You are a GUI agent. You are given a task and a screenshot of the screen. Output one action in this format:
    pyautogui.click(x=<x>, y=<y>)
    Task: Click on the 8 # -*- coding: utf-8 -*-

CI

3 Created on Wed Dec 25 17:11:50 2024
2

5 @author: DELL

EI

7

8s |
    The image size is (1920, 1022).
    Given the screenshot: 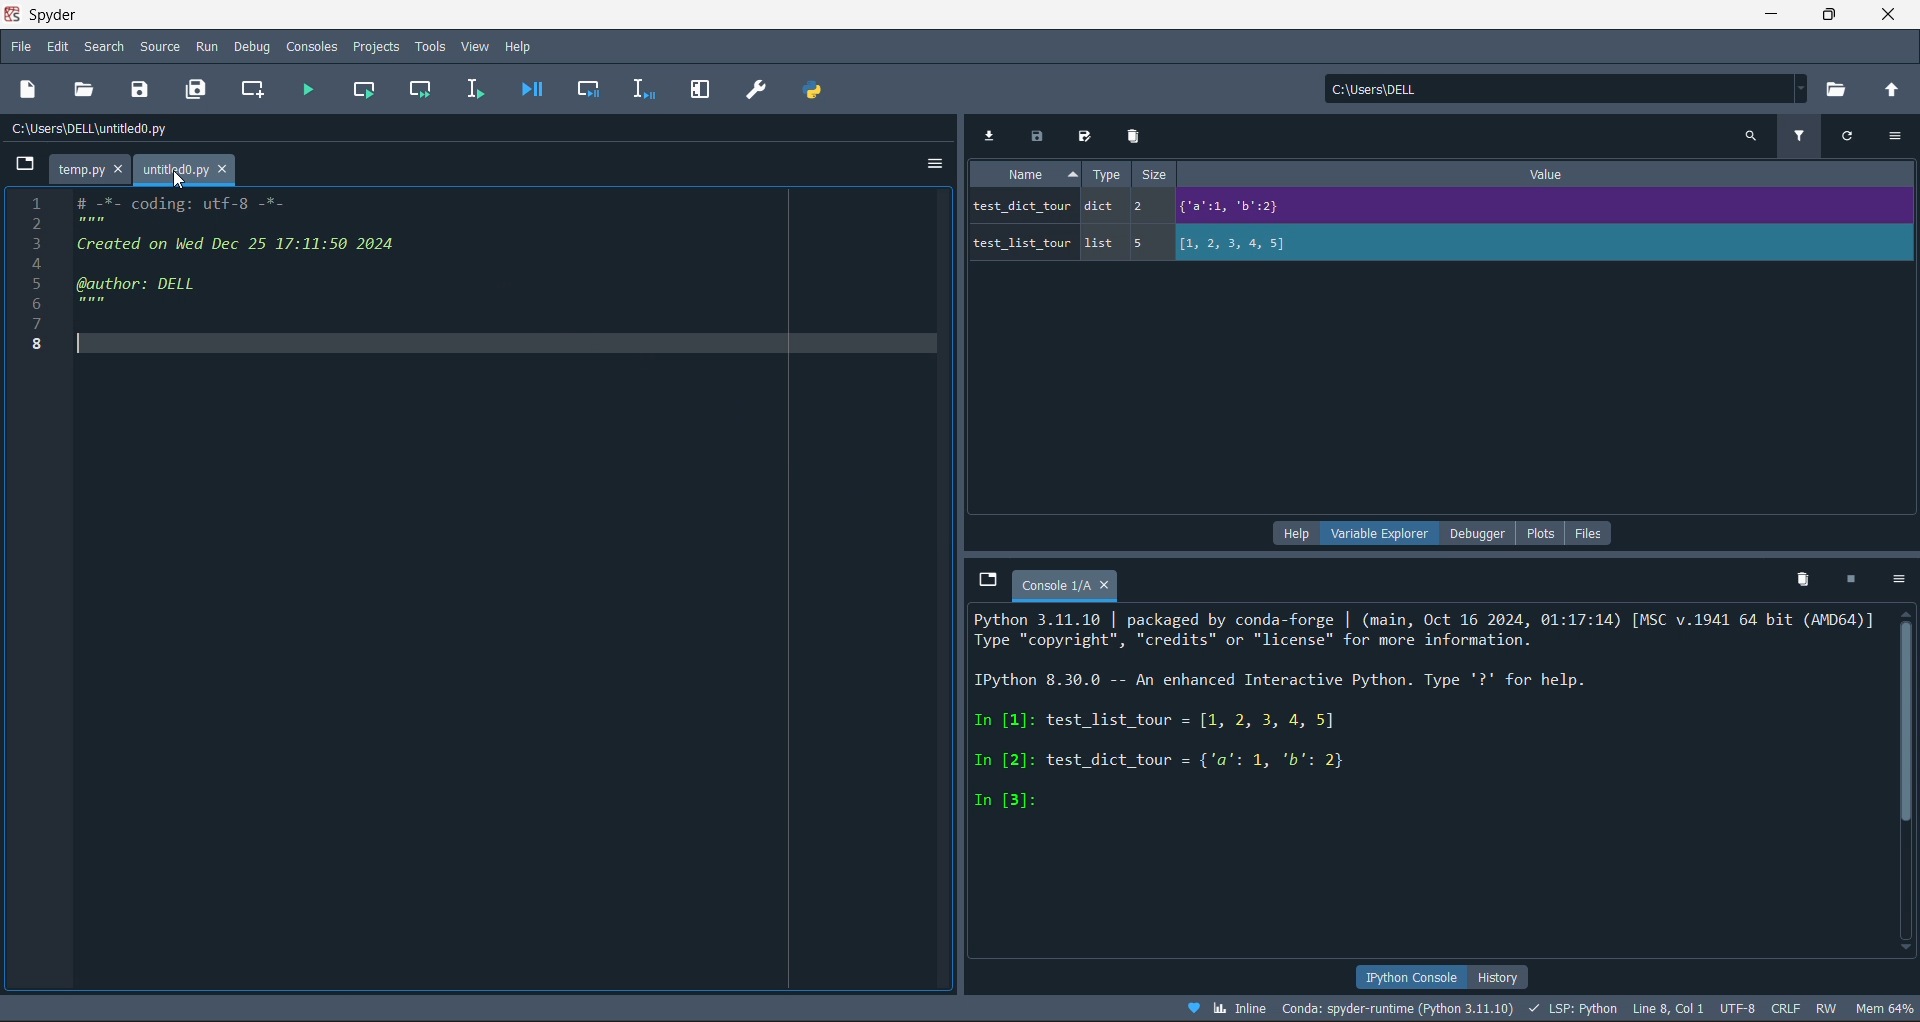 What is the action you would take?
    pyautogui.click(x=220, y=269)
    